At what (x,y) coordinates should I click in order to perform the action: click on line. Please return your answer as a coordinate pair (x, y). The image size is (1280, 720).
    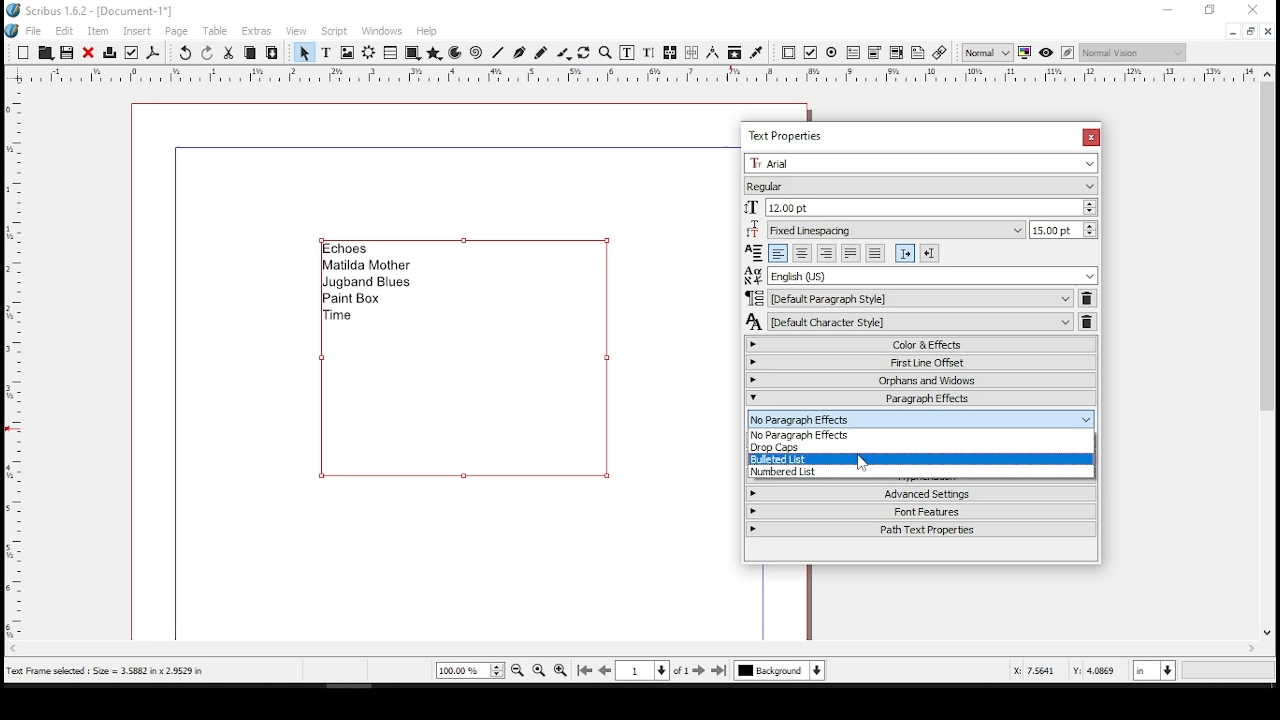
    Looking at the image, I should click on (499, 52).